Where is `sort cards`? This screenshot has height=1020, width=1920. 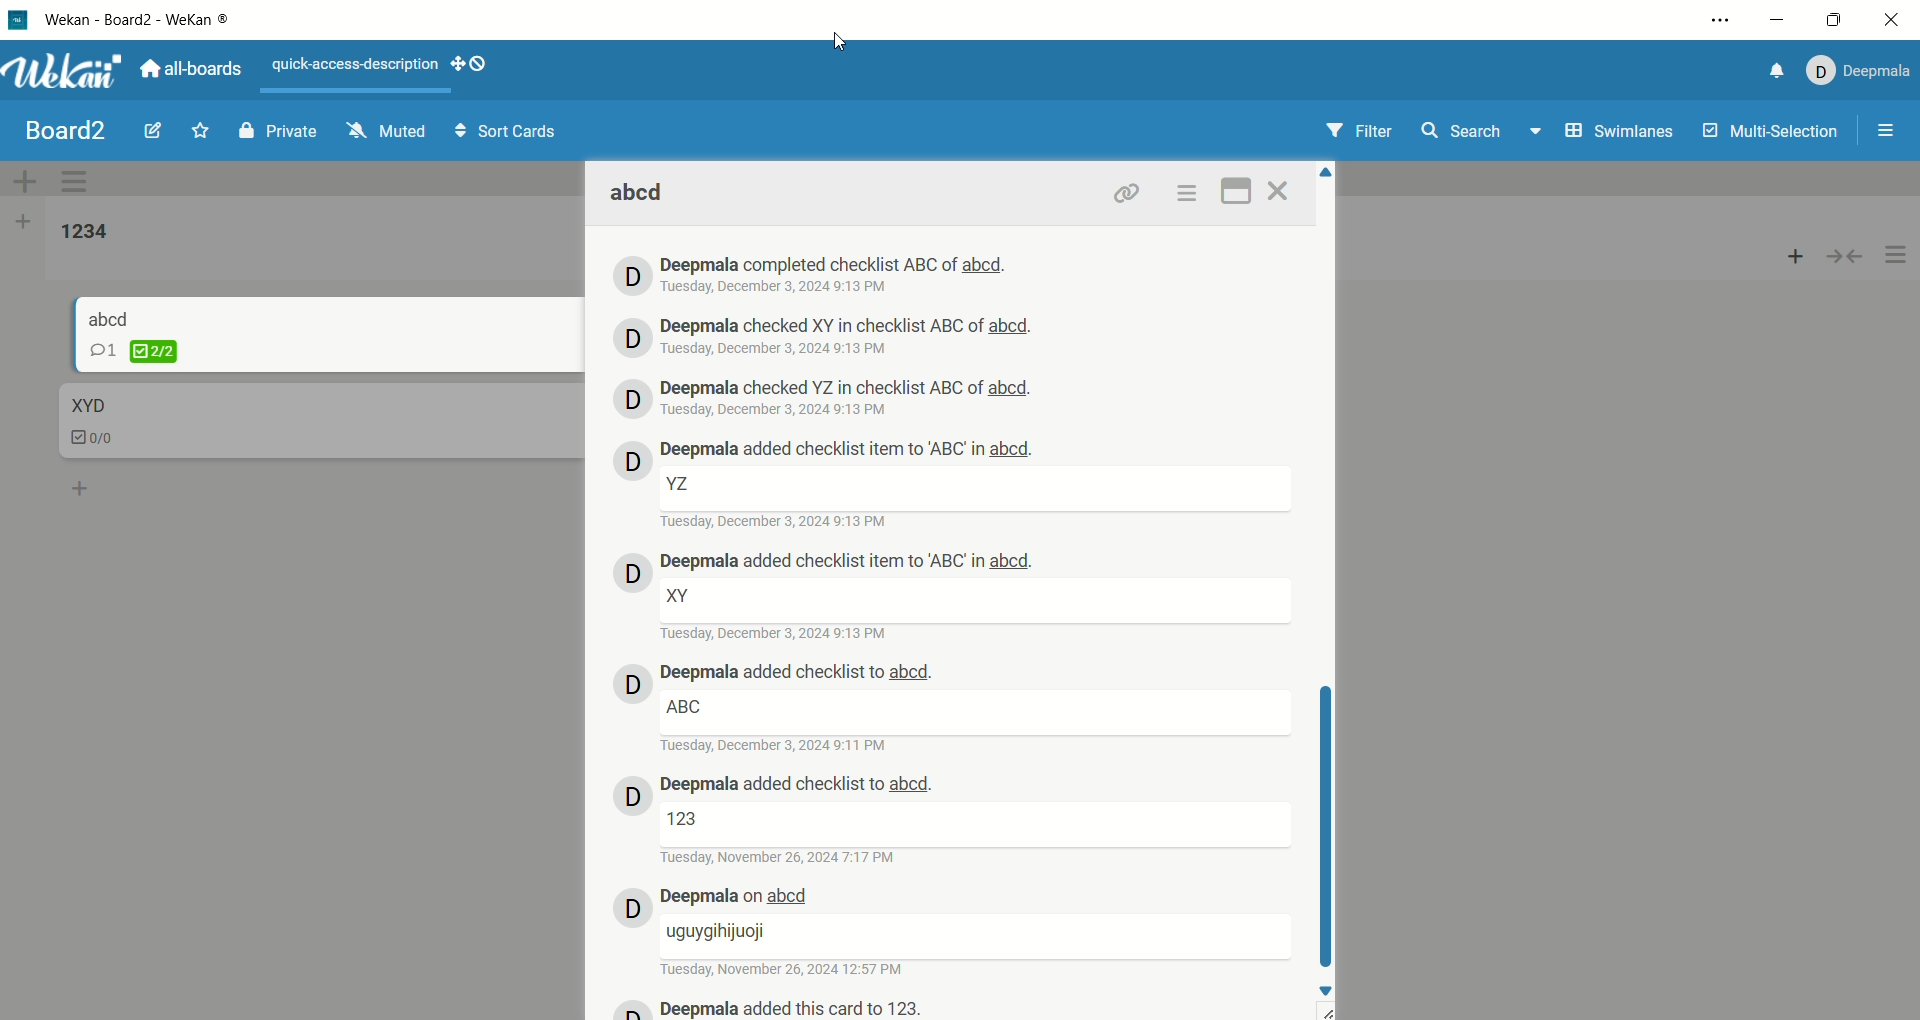
sort cards is located at coordinates (505, 133).